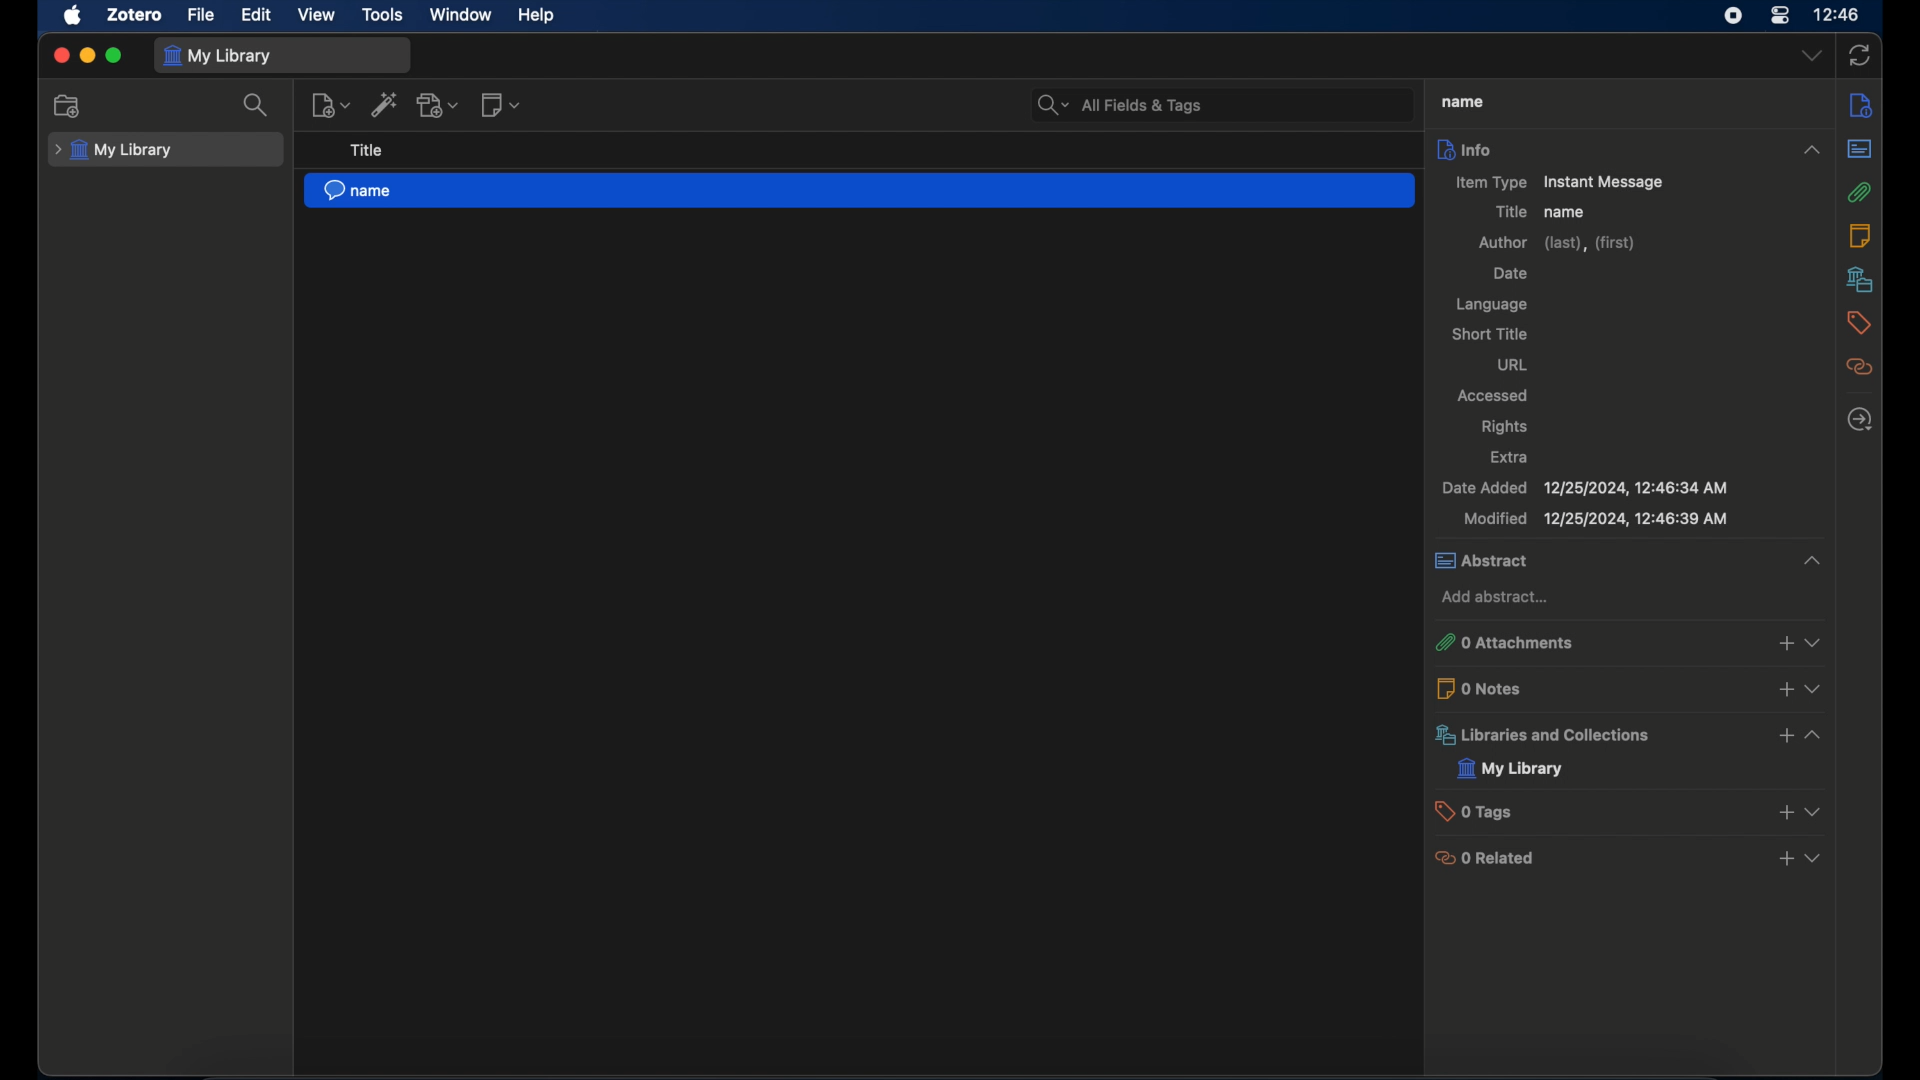  What do you see at coordinates (1459, 100) in the screenshot?
I see `title` at bounding box center [1459, 100].